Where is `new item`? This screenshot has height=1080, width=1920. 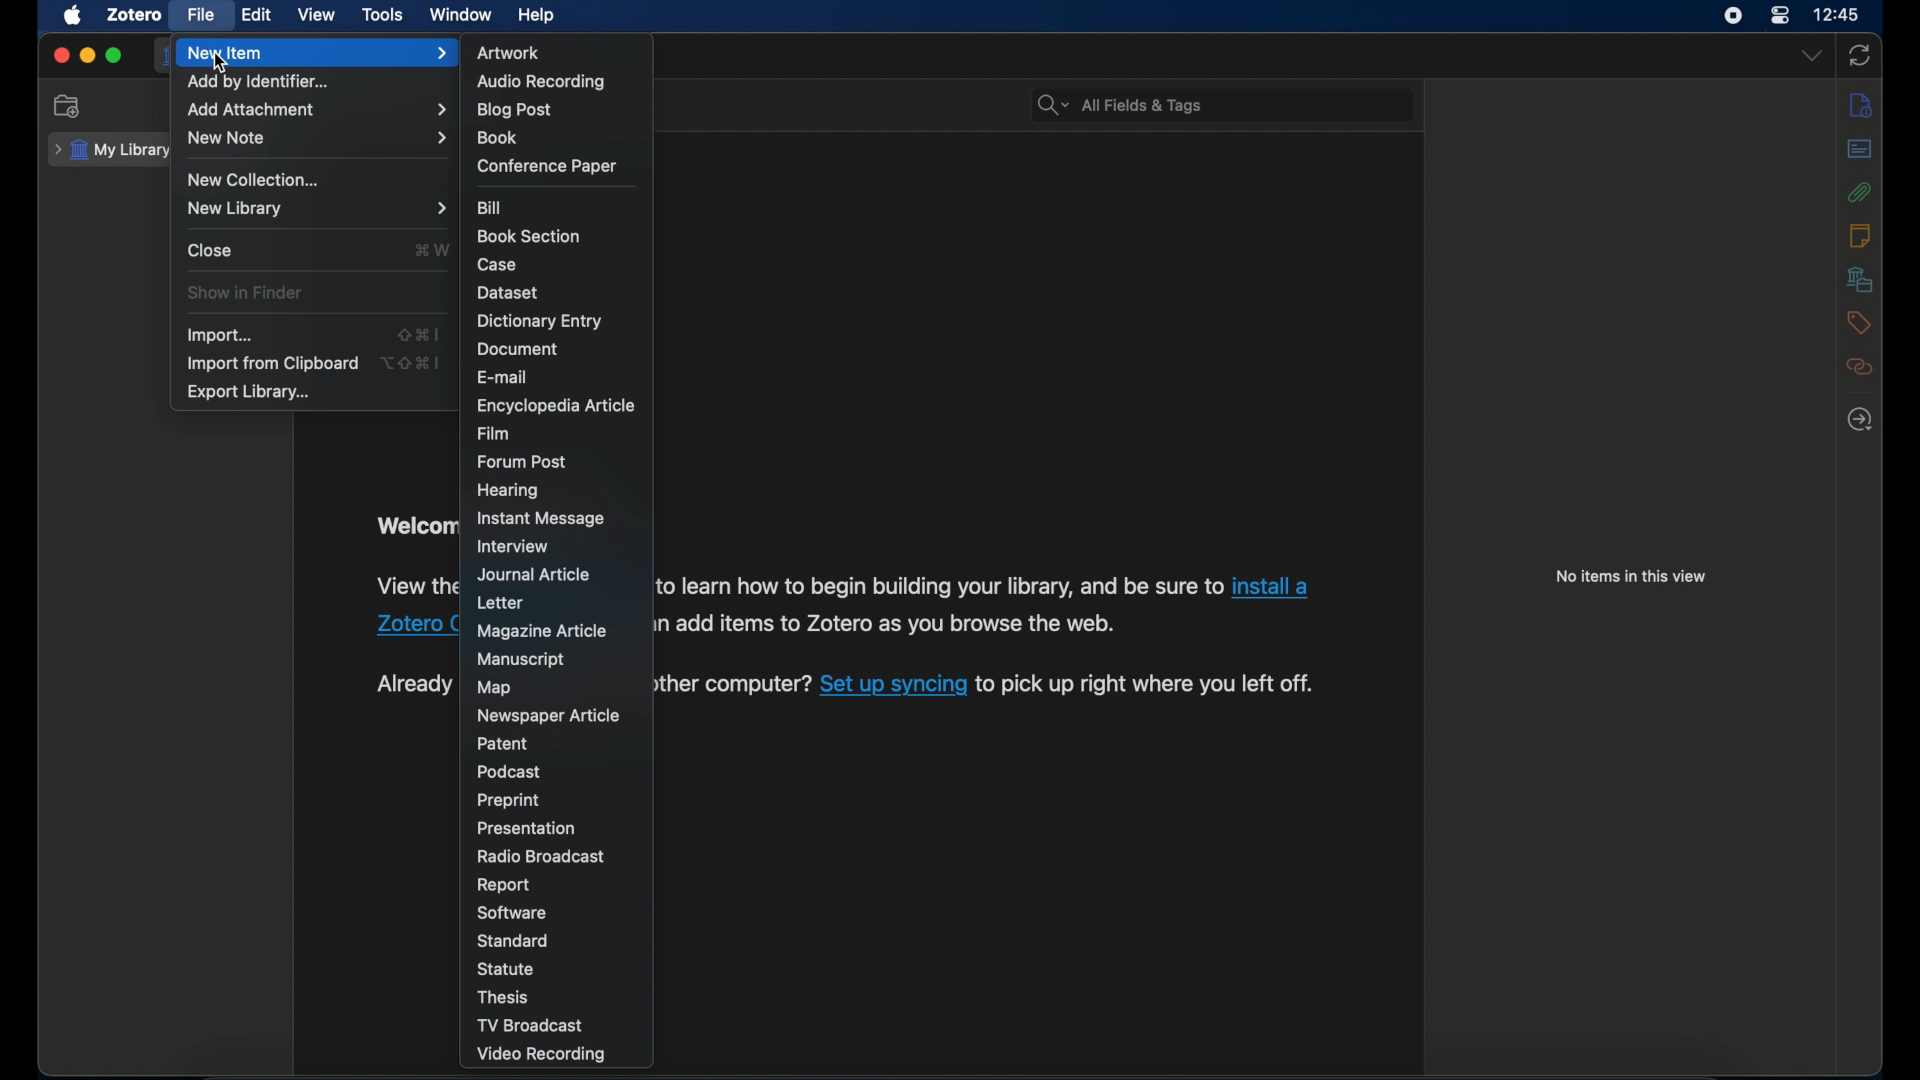 new item is located at coordinates (317, 52).